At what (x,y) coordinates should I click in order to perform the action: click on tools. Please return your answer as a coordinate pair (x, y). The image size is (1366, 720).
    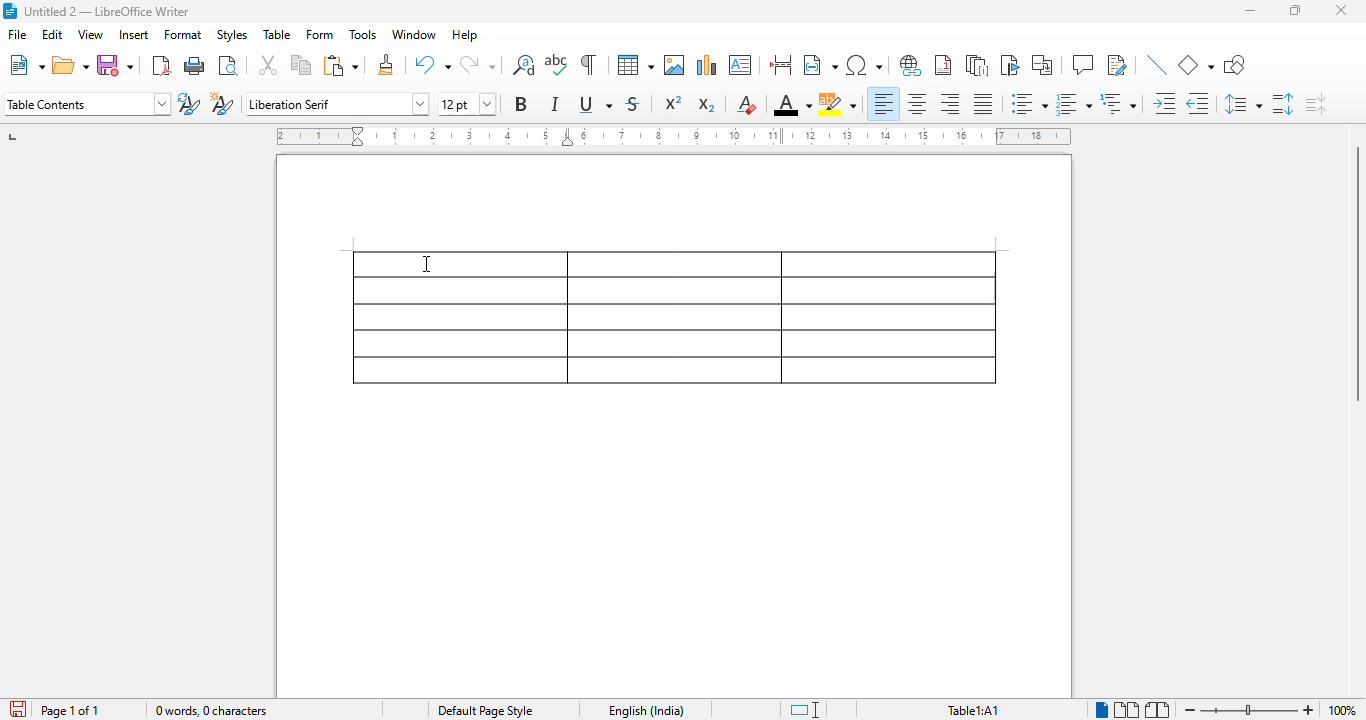
    Looking at the image, I should click on (363, 34).